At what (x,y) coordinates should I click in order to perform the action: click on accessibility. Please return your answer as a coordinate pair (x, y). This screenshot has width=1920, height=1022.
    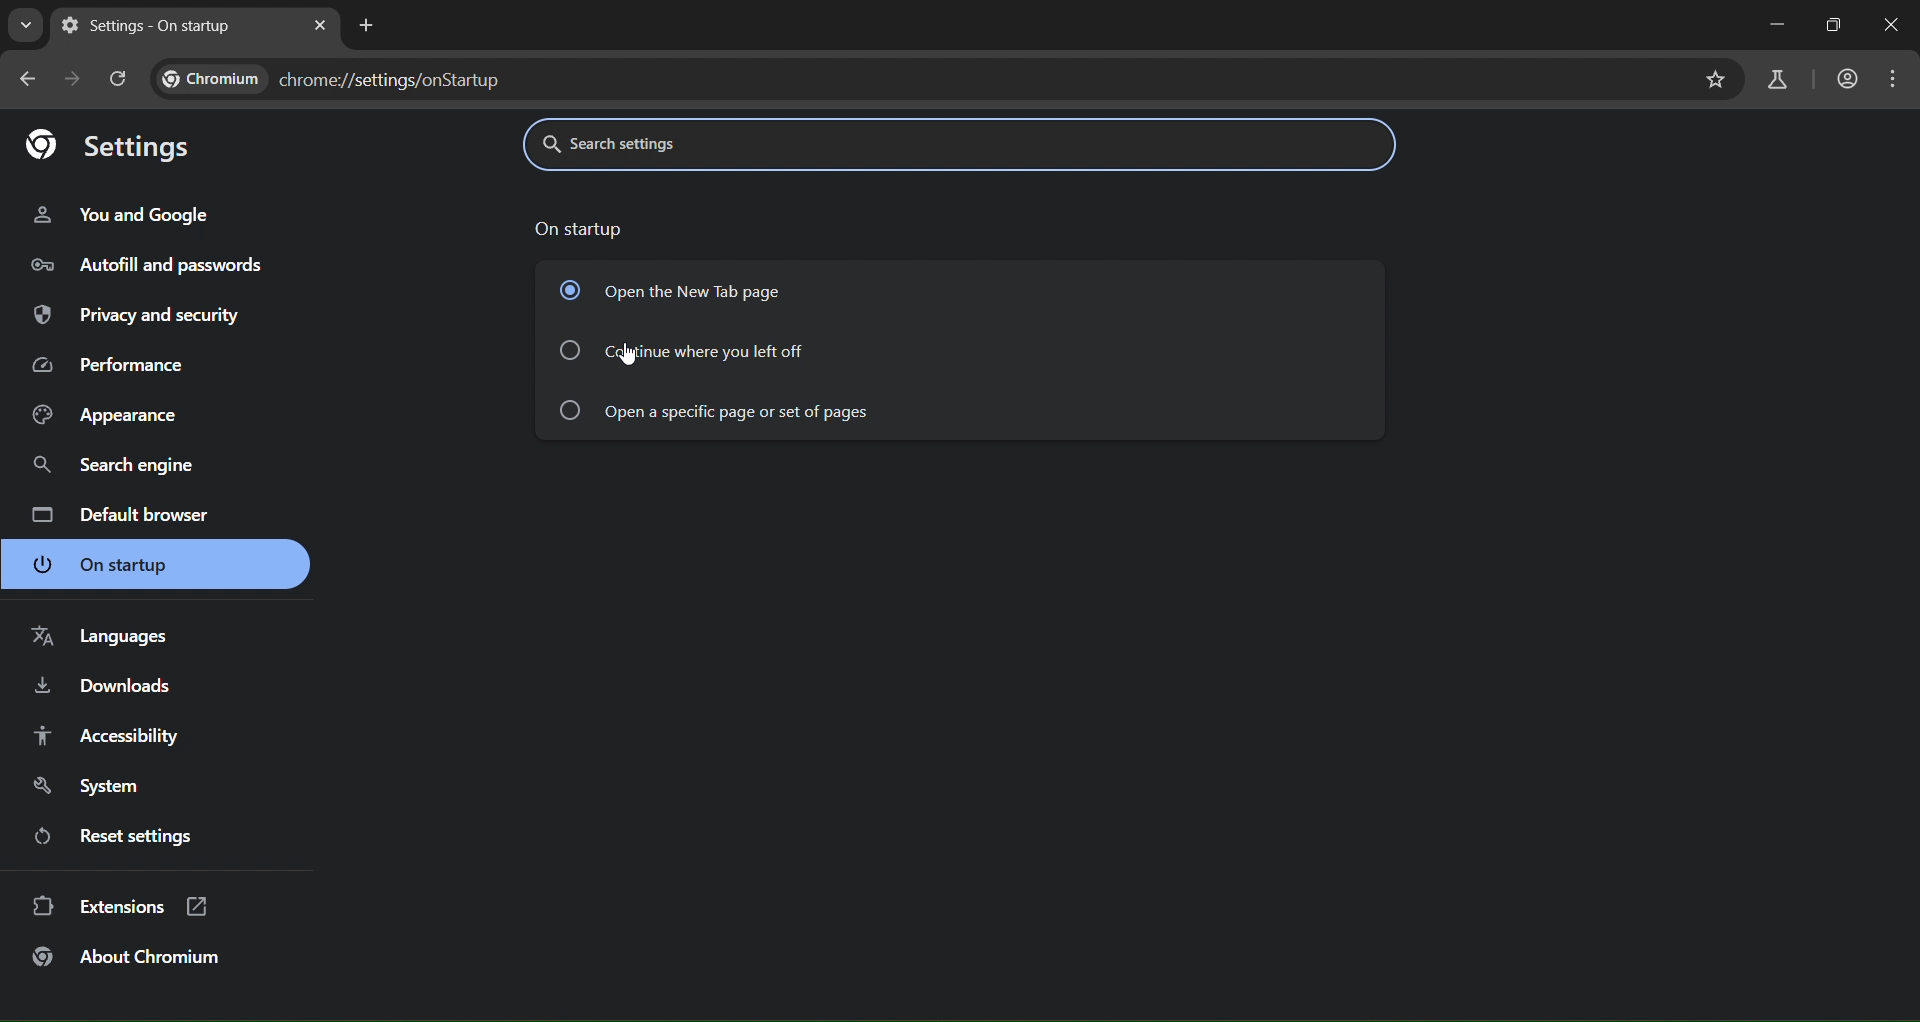
    Looking at the image, I should click on (107, 739).